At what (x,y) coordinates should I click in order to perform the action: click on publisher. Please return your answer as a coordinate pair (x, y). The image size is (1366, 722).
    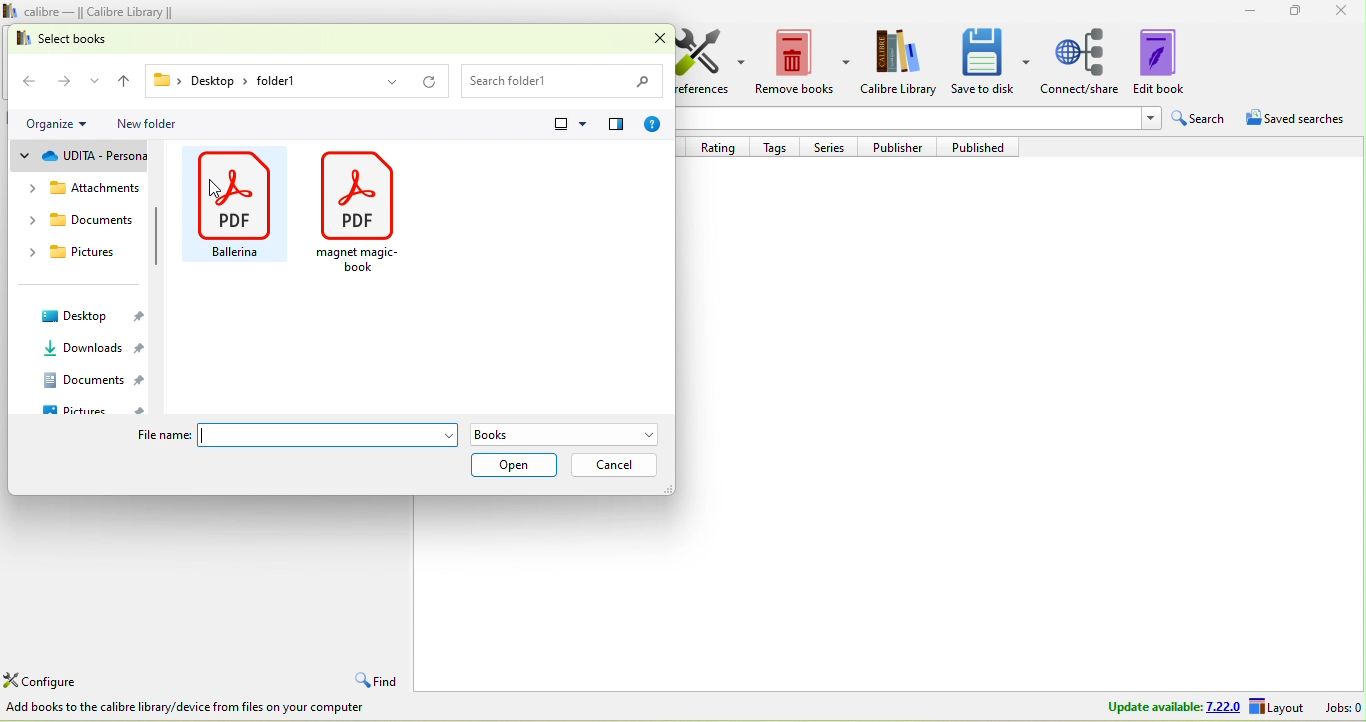
    Looking at the image, I should click on (904, 146).